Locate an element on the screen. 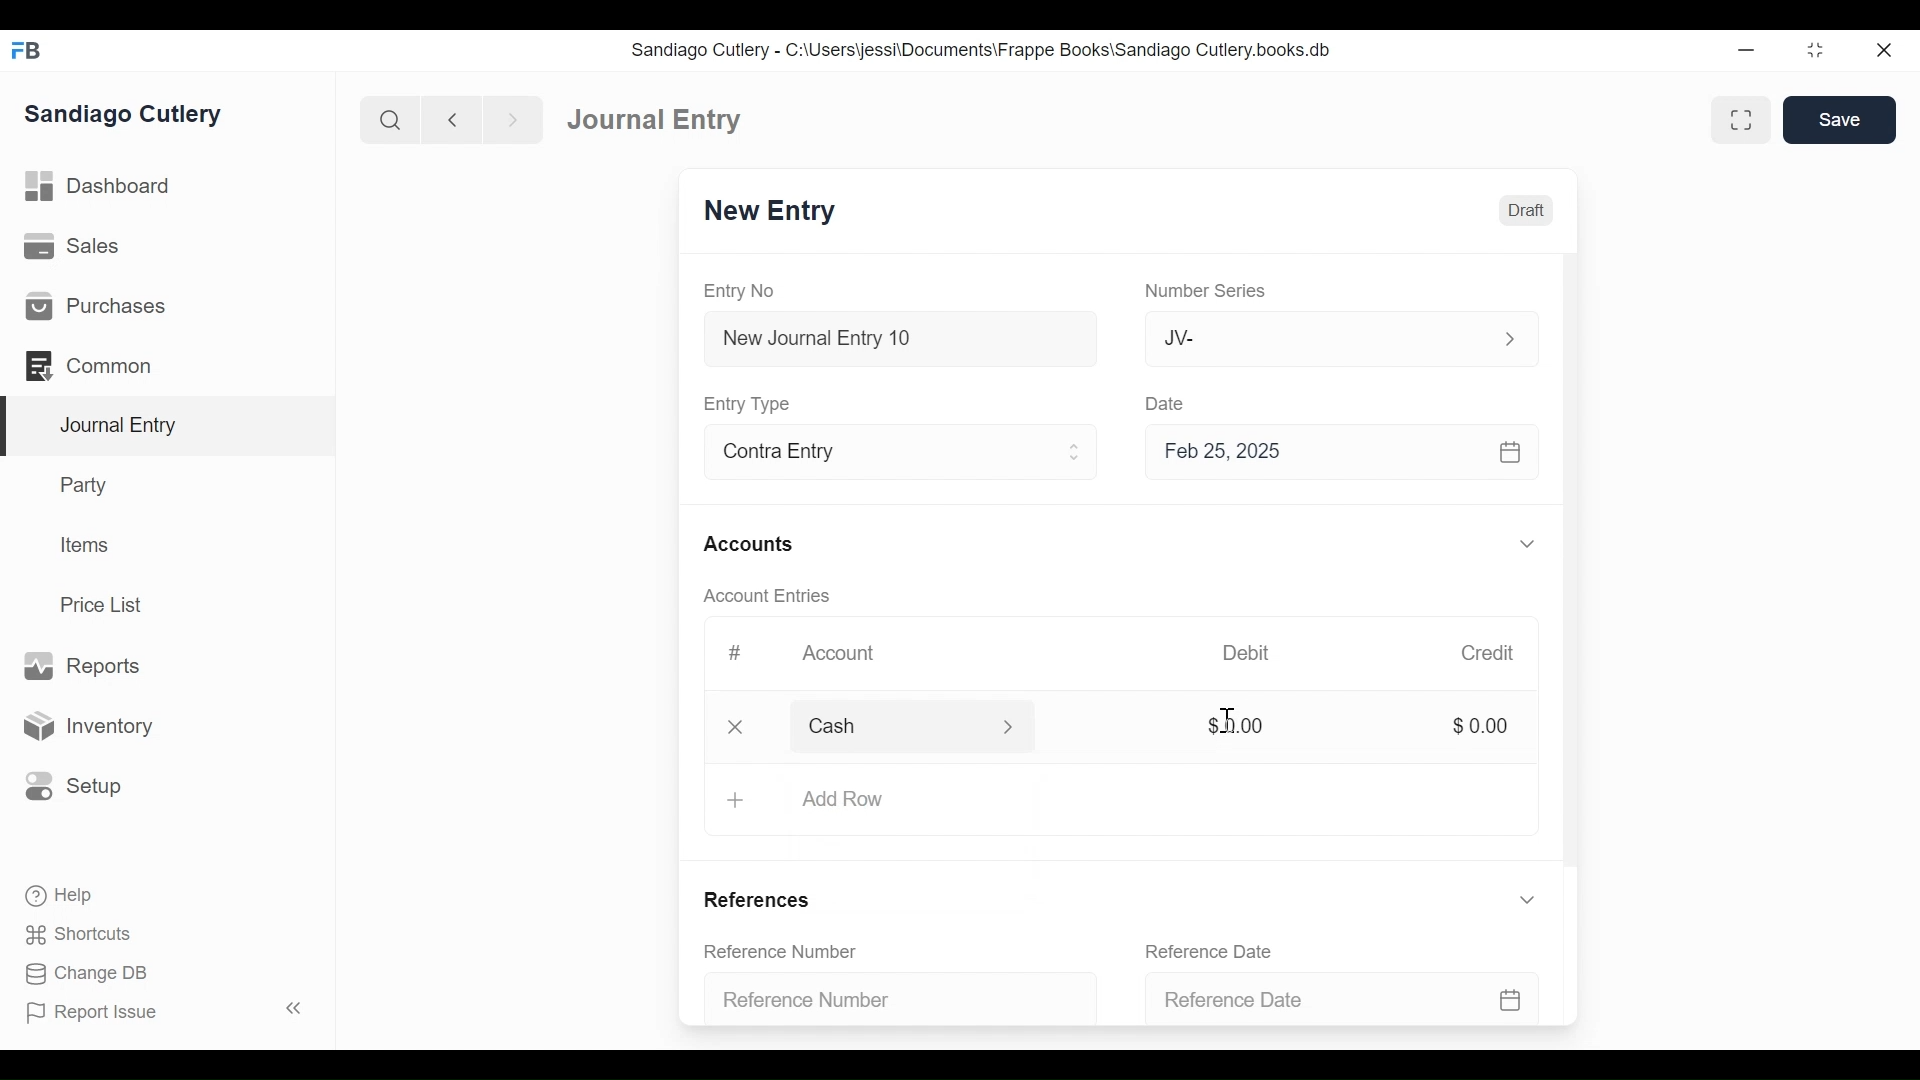 The width and height of the screenshot is (1920, 1080). Minimize is located at coordinates (1749, 51).